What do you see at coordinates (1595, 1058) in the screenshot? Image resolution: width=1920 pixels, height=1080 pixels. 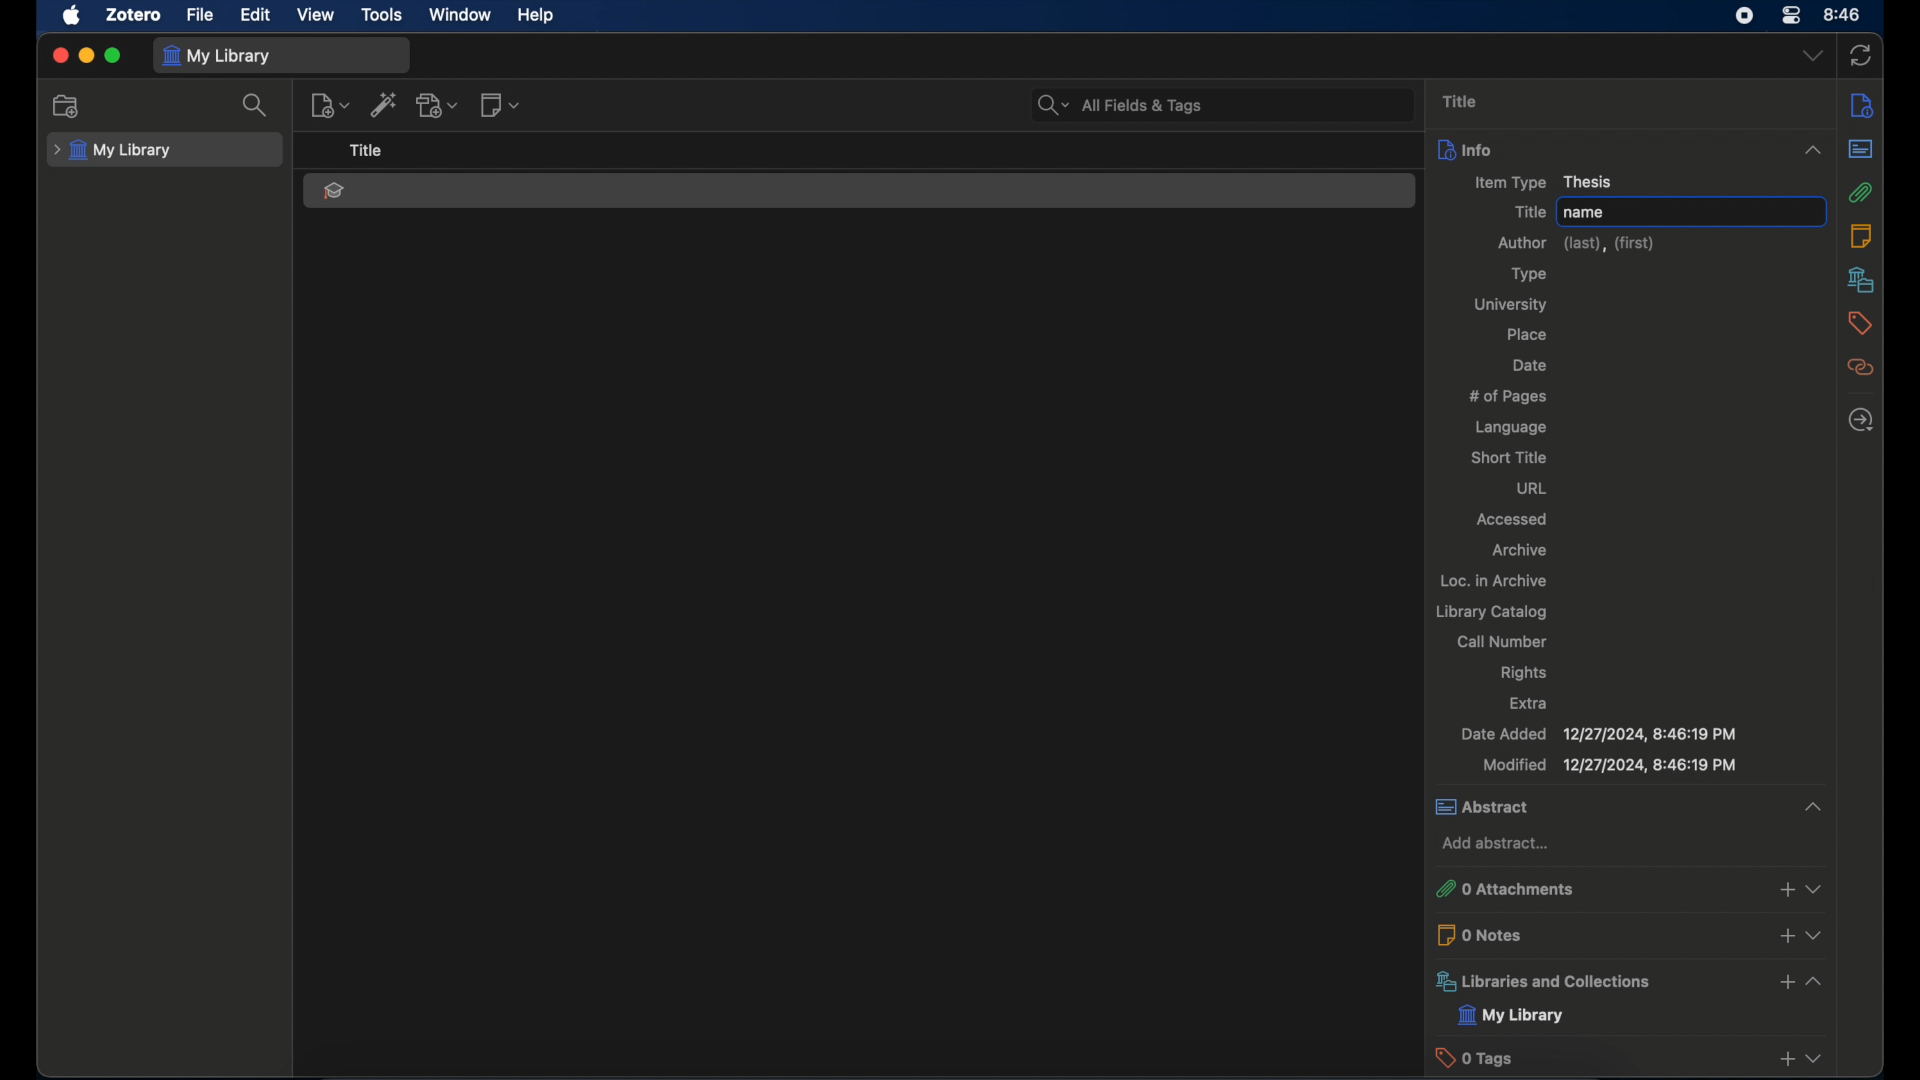 I see `0 tags` at bounding box center [1595, 1058].